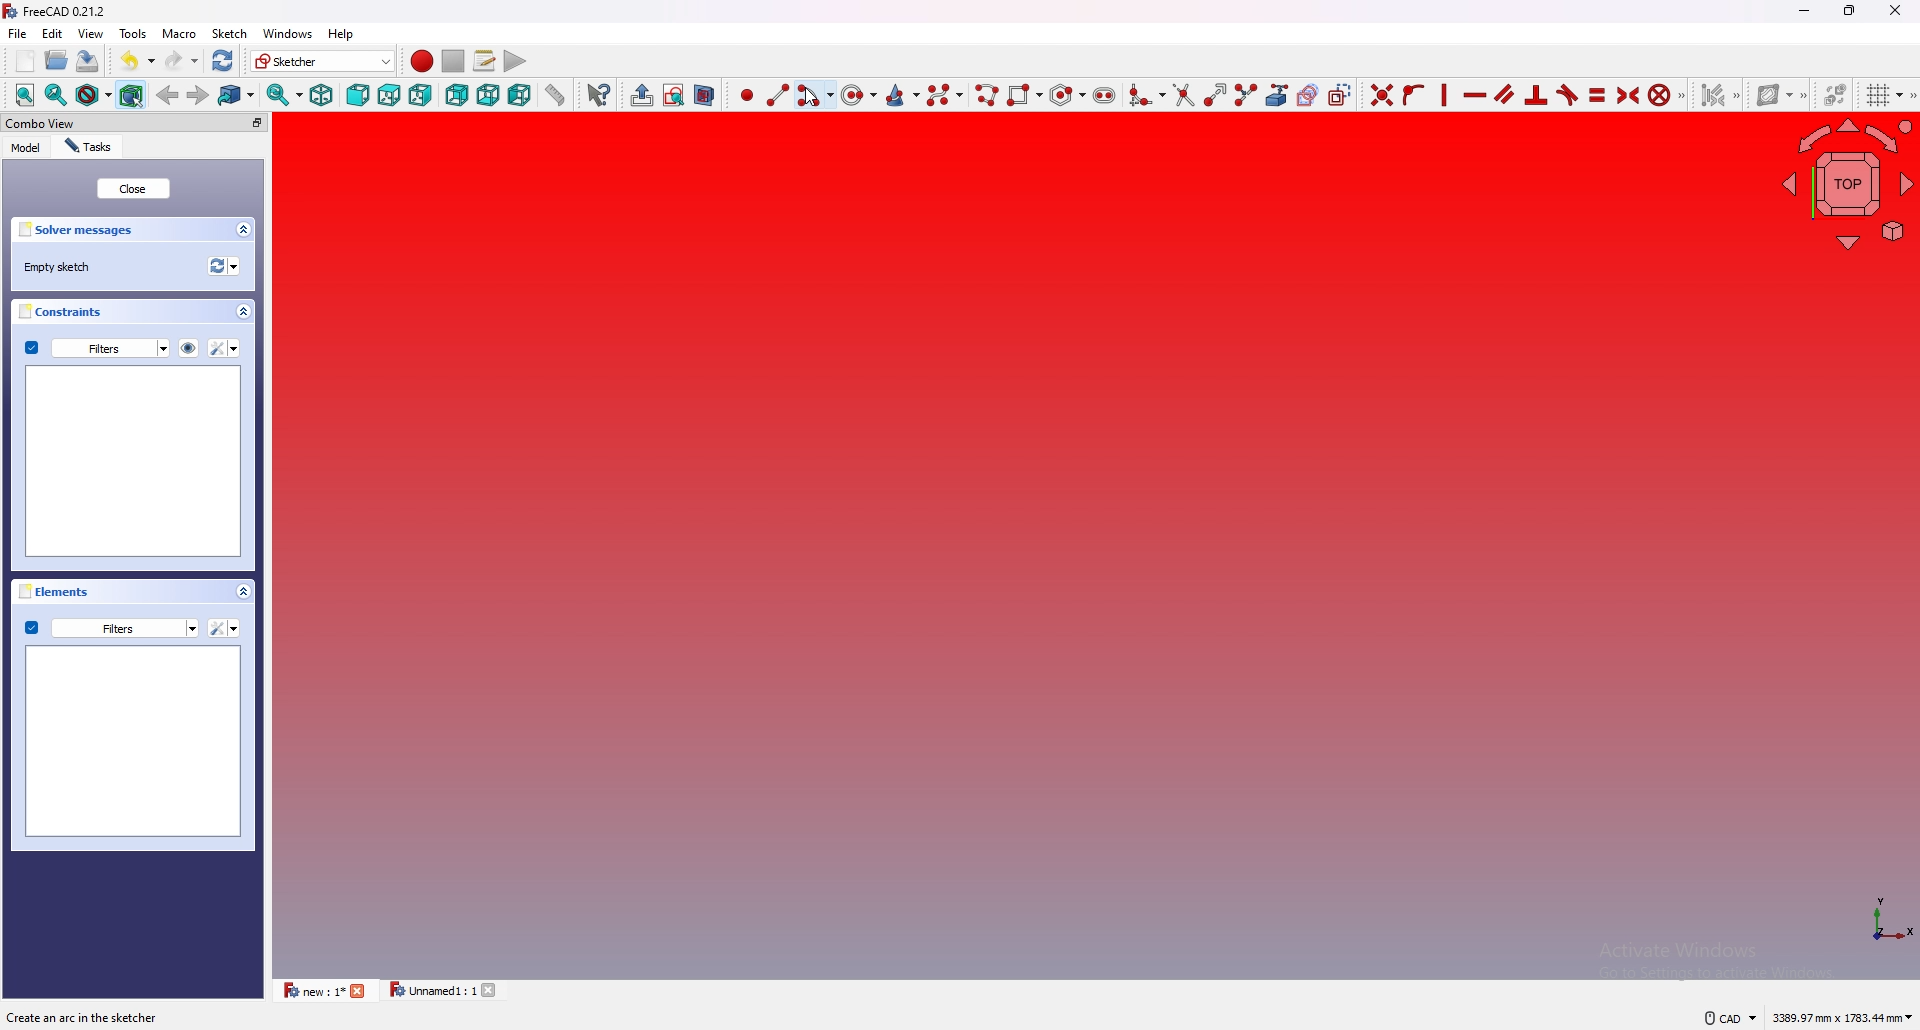 The width and height of the screenshot is (1920, 1030). What do you see at coordinates (1414, 95) in the screenshot?
I see `constraint point onto object` at bounding box center [1414, 95].